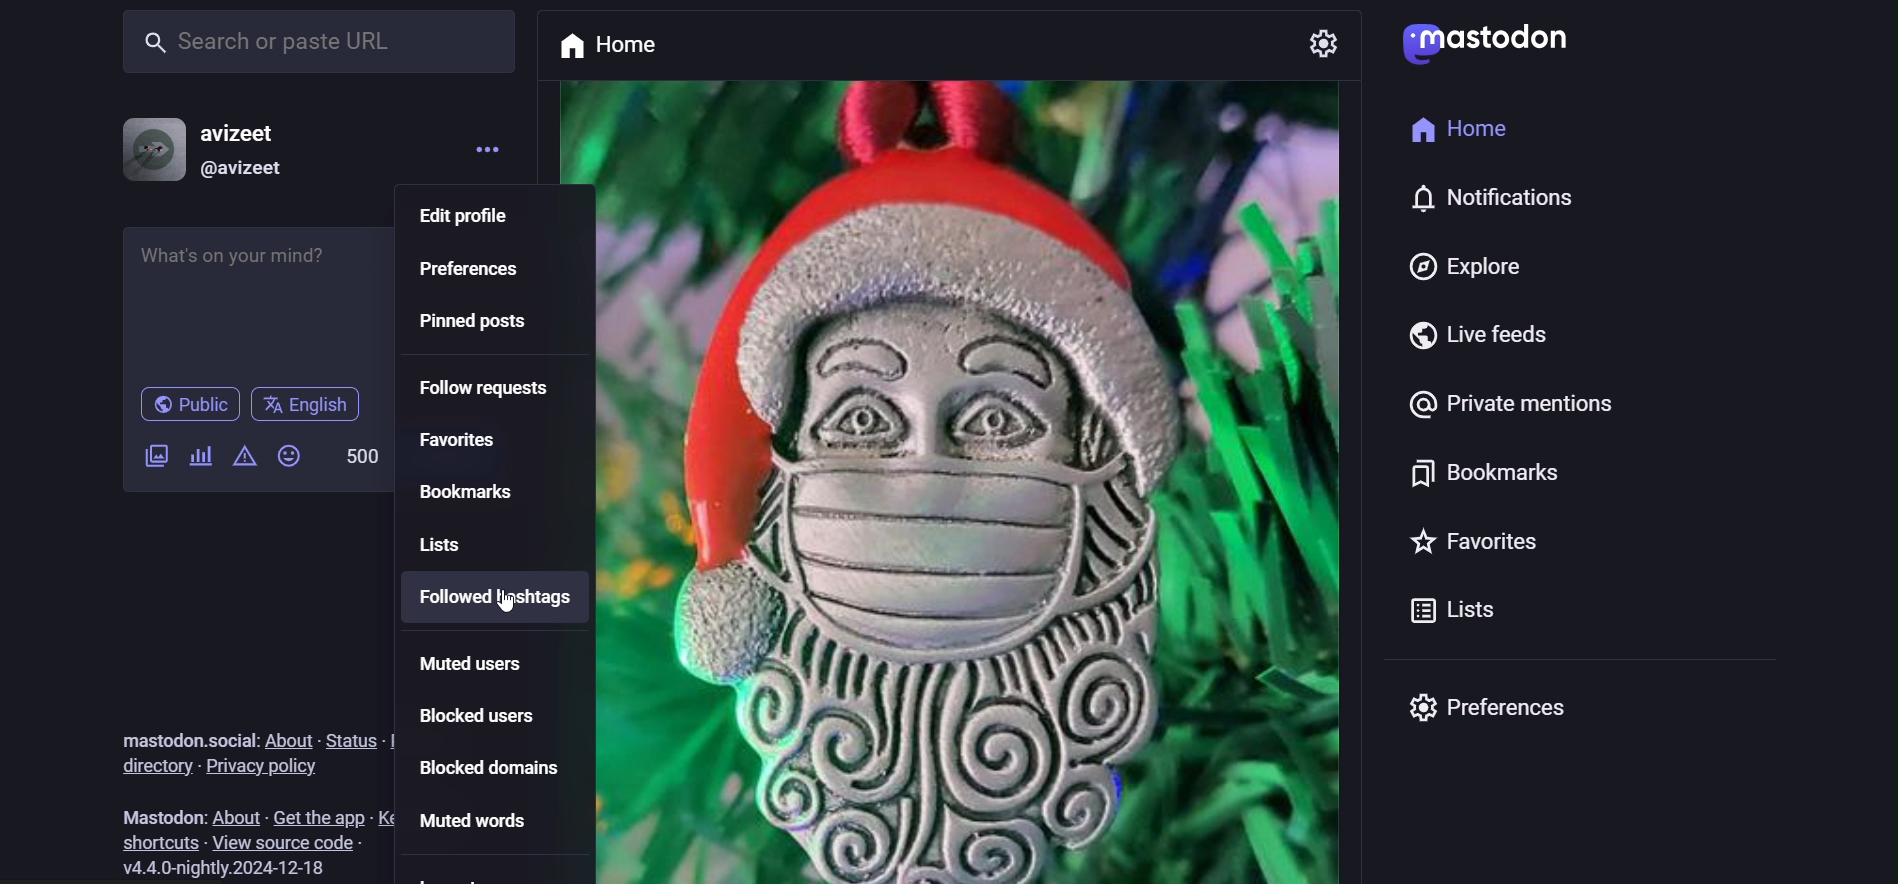 The height and width of the screenshot is (884, 1898). Describe the element at coordinates (1299, 43) in the screenshot. I see `setting` at that location.